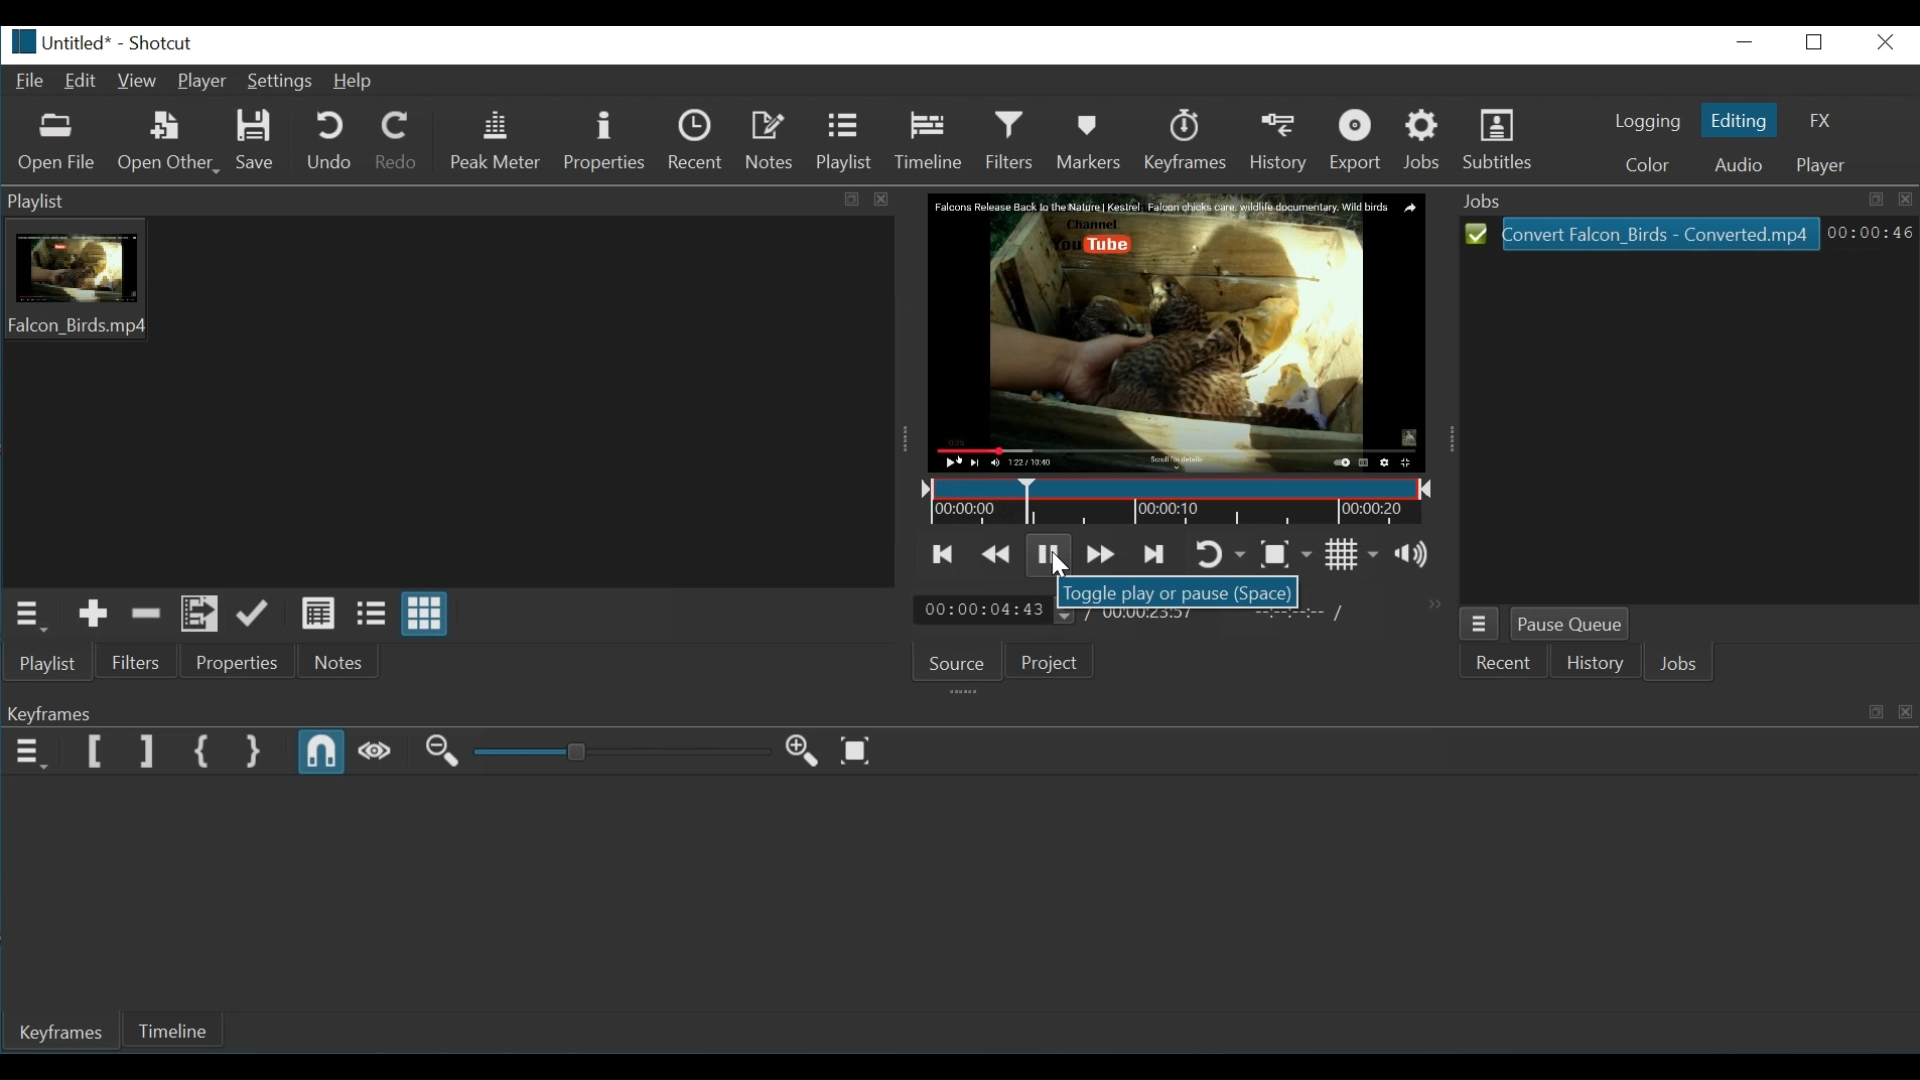 Image resolution: width=1920 pixels, height=1080 pixels. Describe the element at coordinates (250, 751) in the screenshot. I see `Set Second Simple Keyframe` at that location.